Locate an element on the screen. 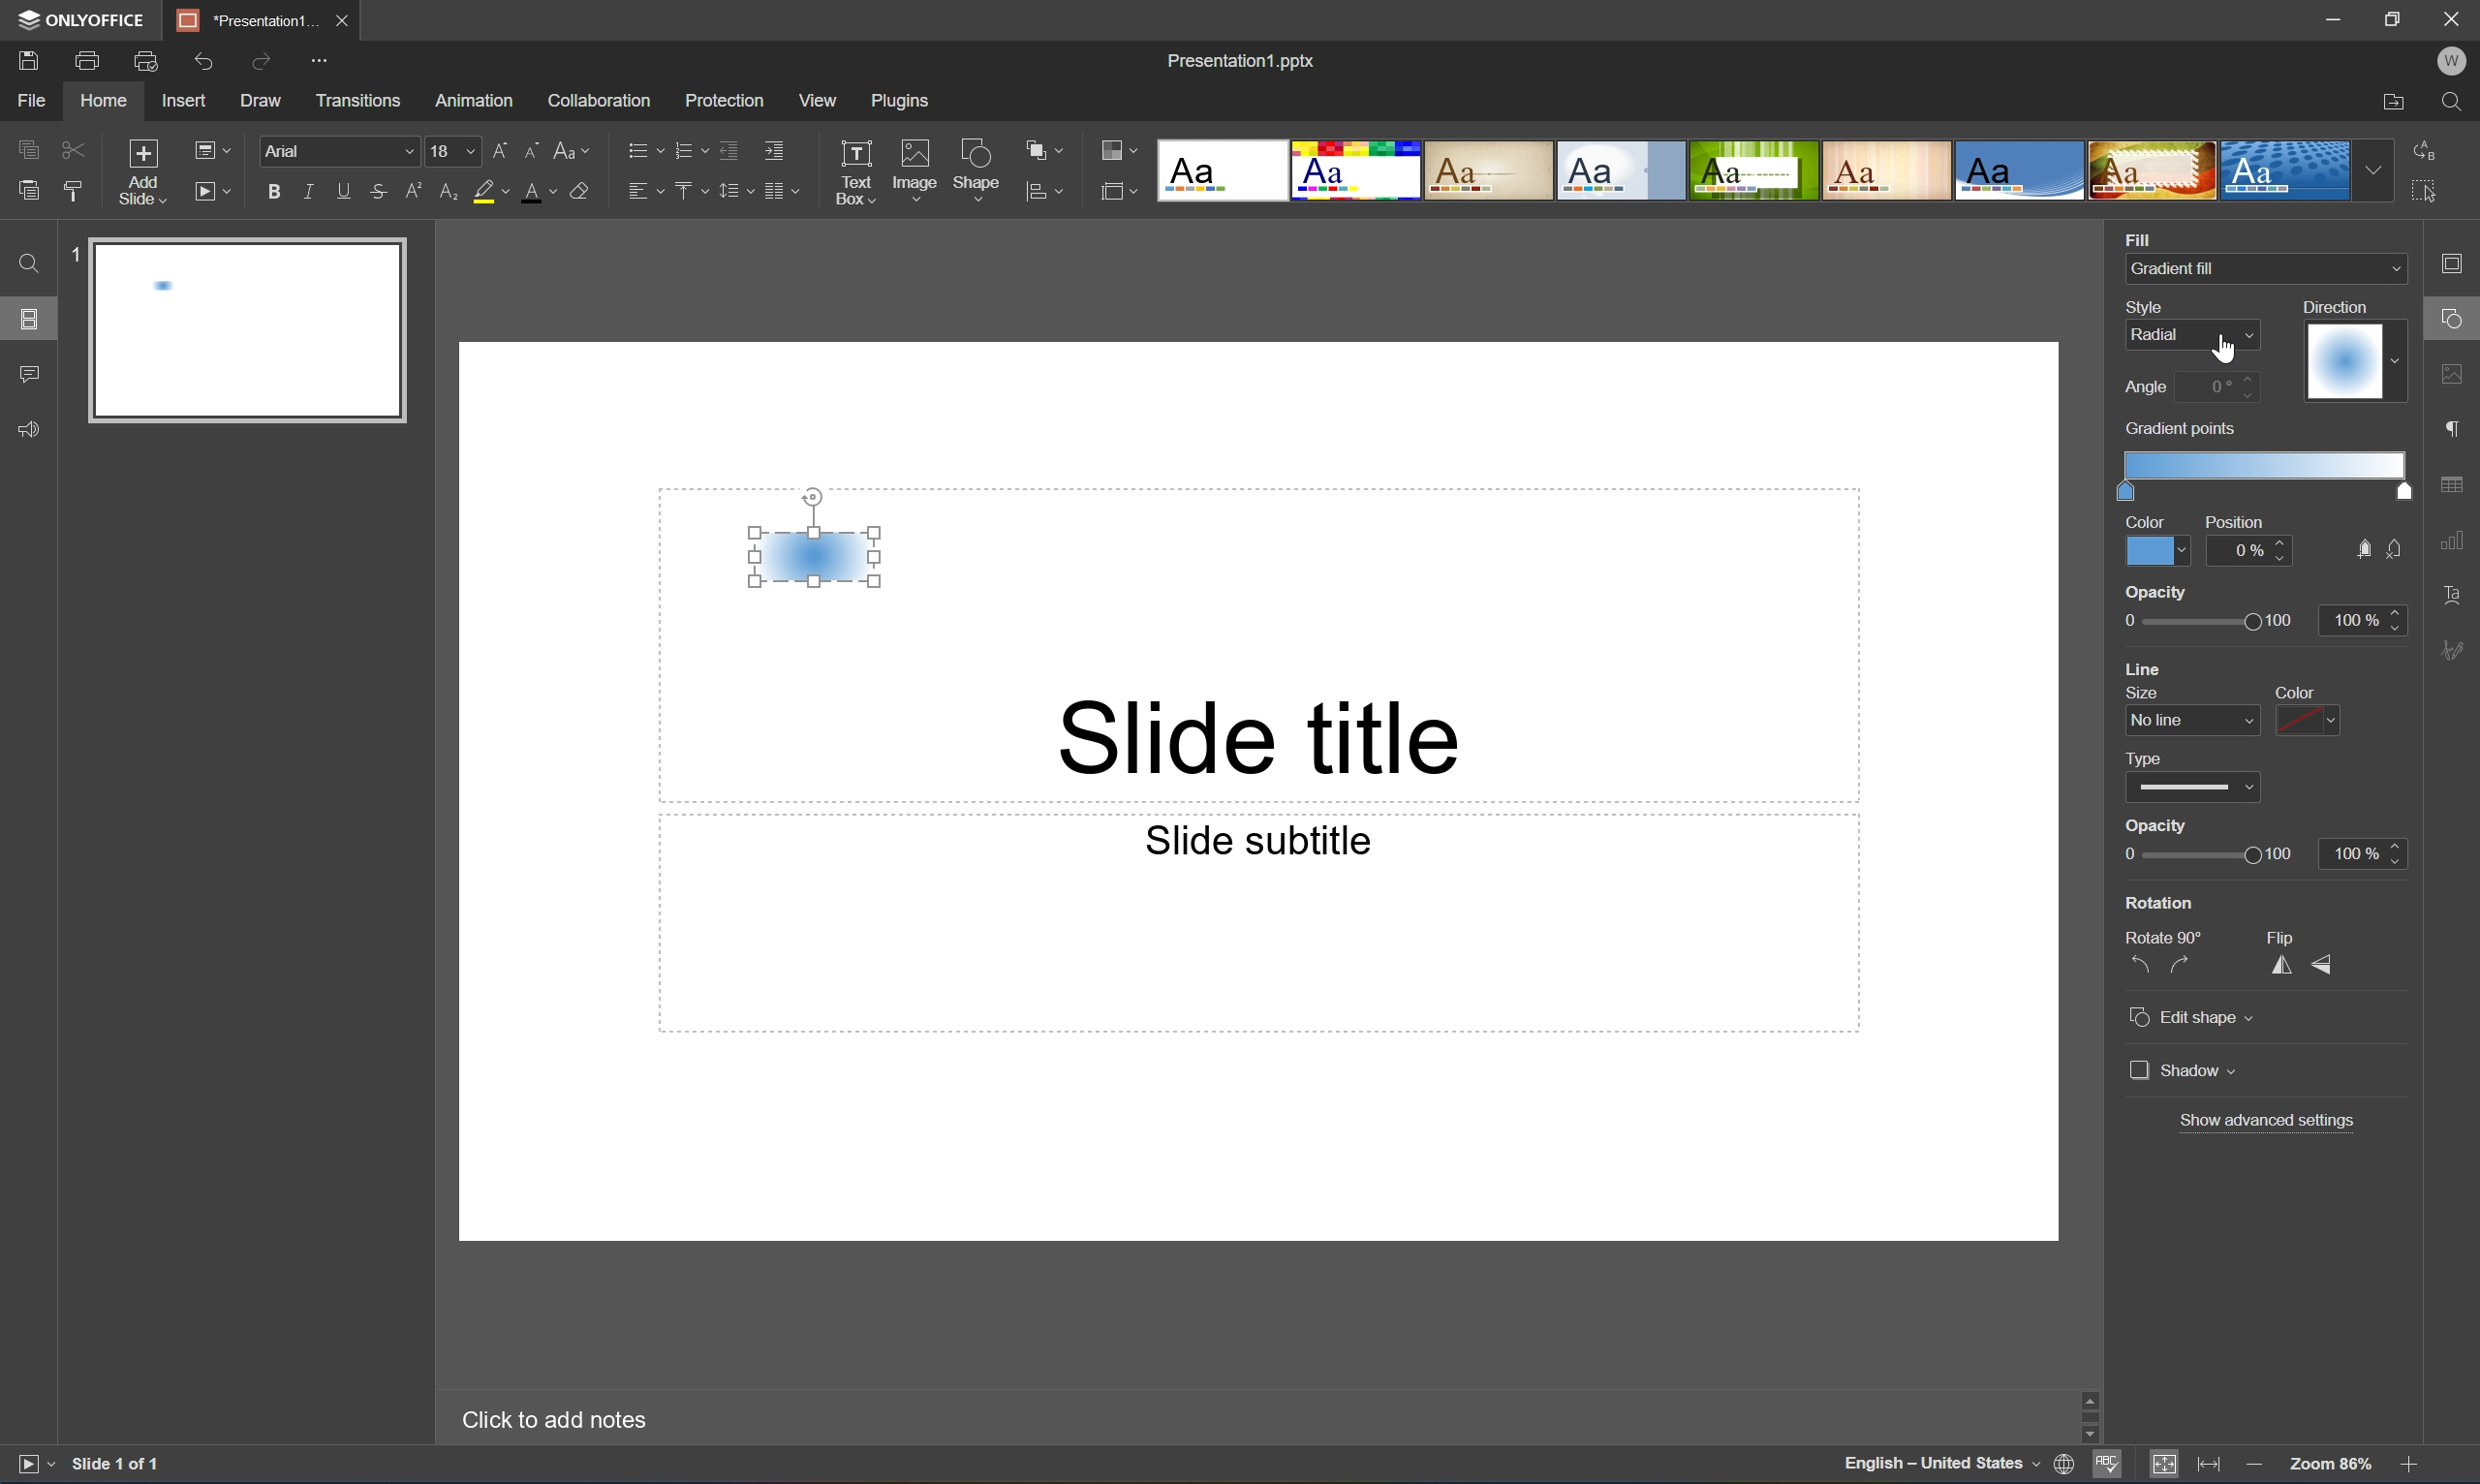 The height and width of the screenshot is (1484, 2480). Scroll Down is located at coordinates (2407, 1435).